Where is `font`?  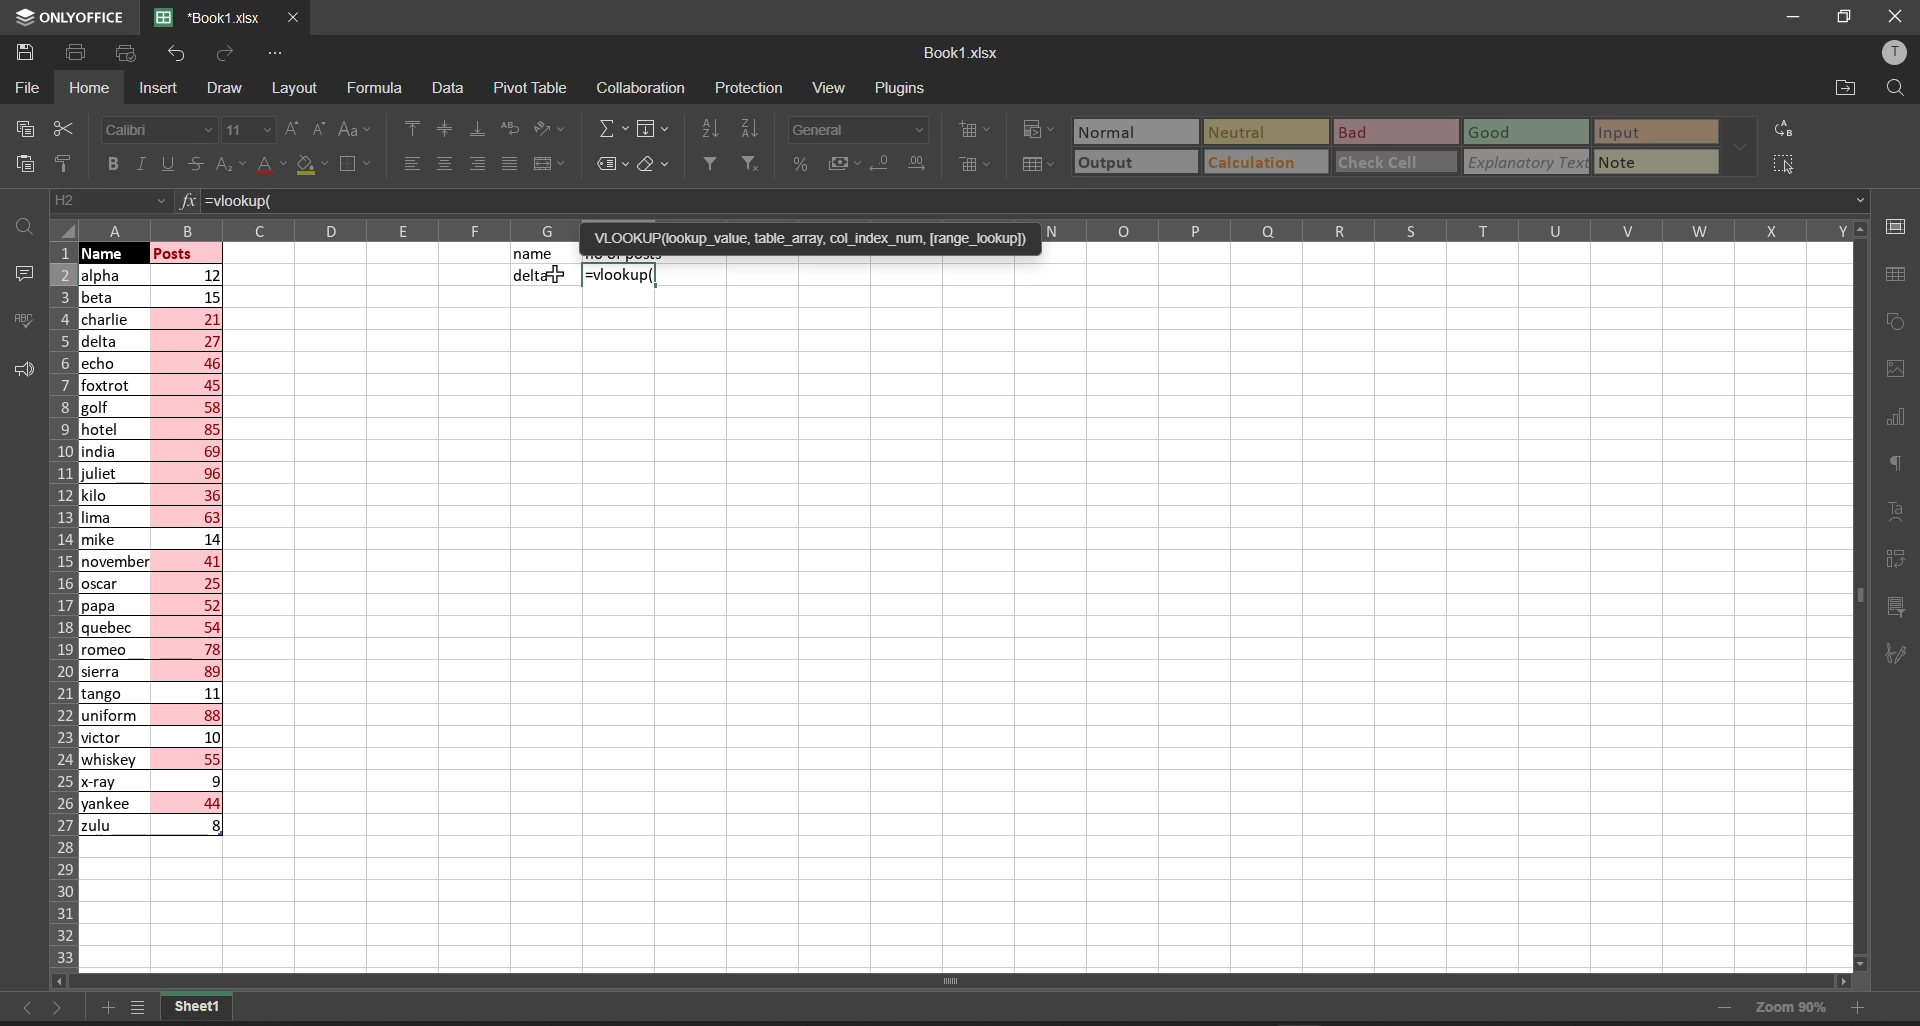 font is located at coordinates (157, 128).